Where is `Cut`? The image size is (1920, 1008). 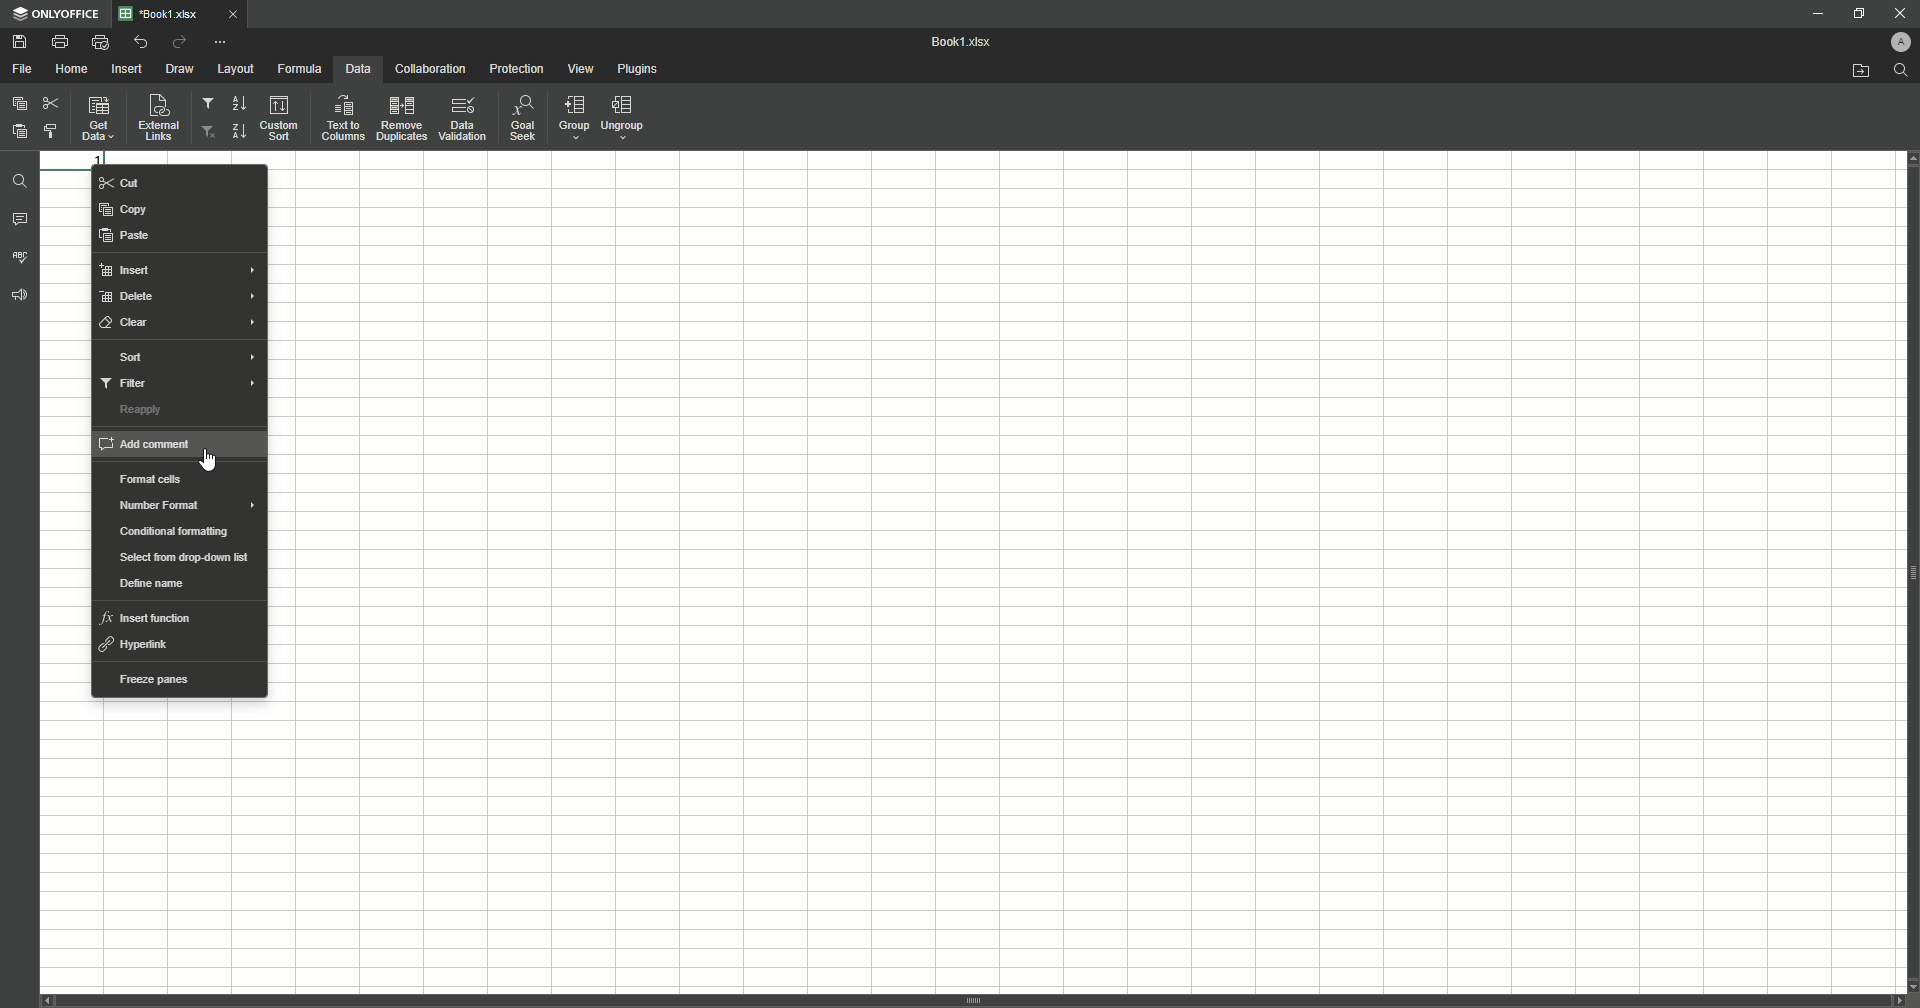 Cut is located at coordinates (129, 183).